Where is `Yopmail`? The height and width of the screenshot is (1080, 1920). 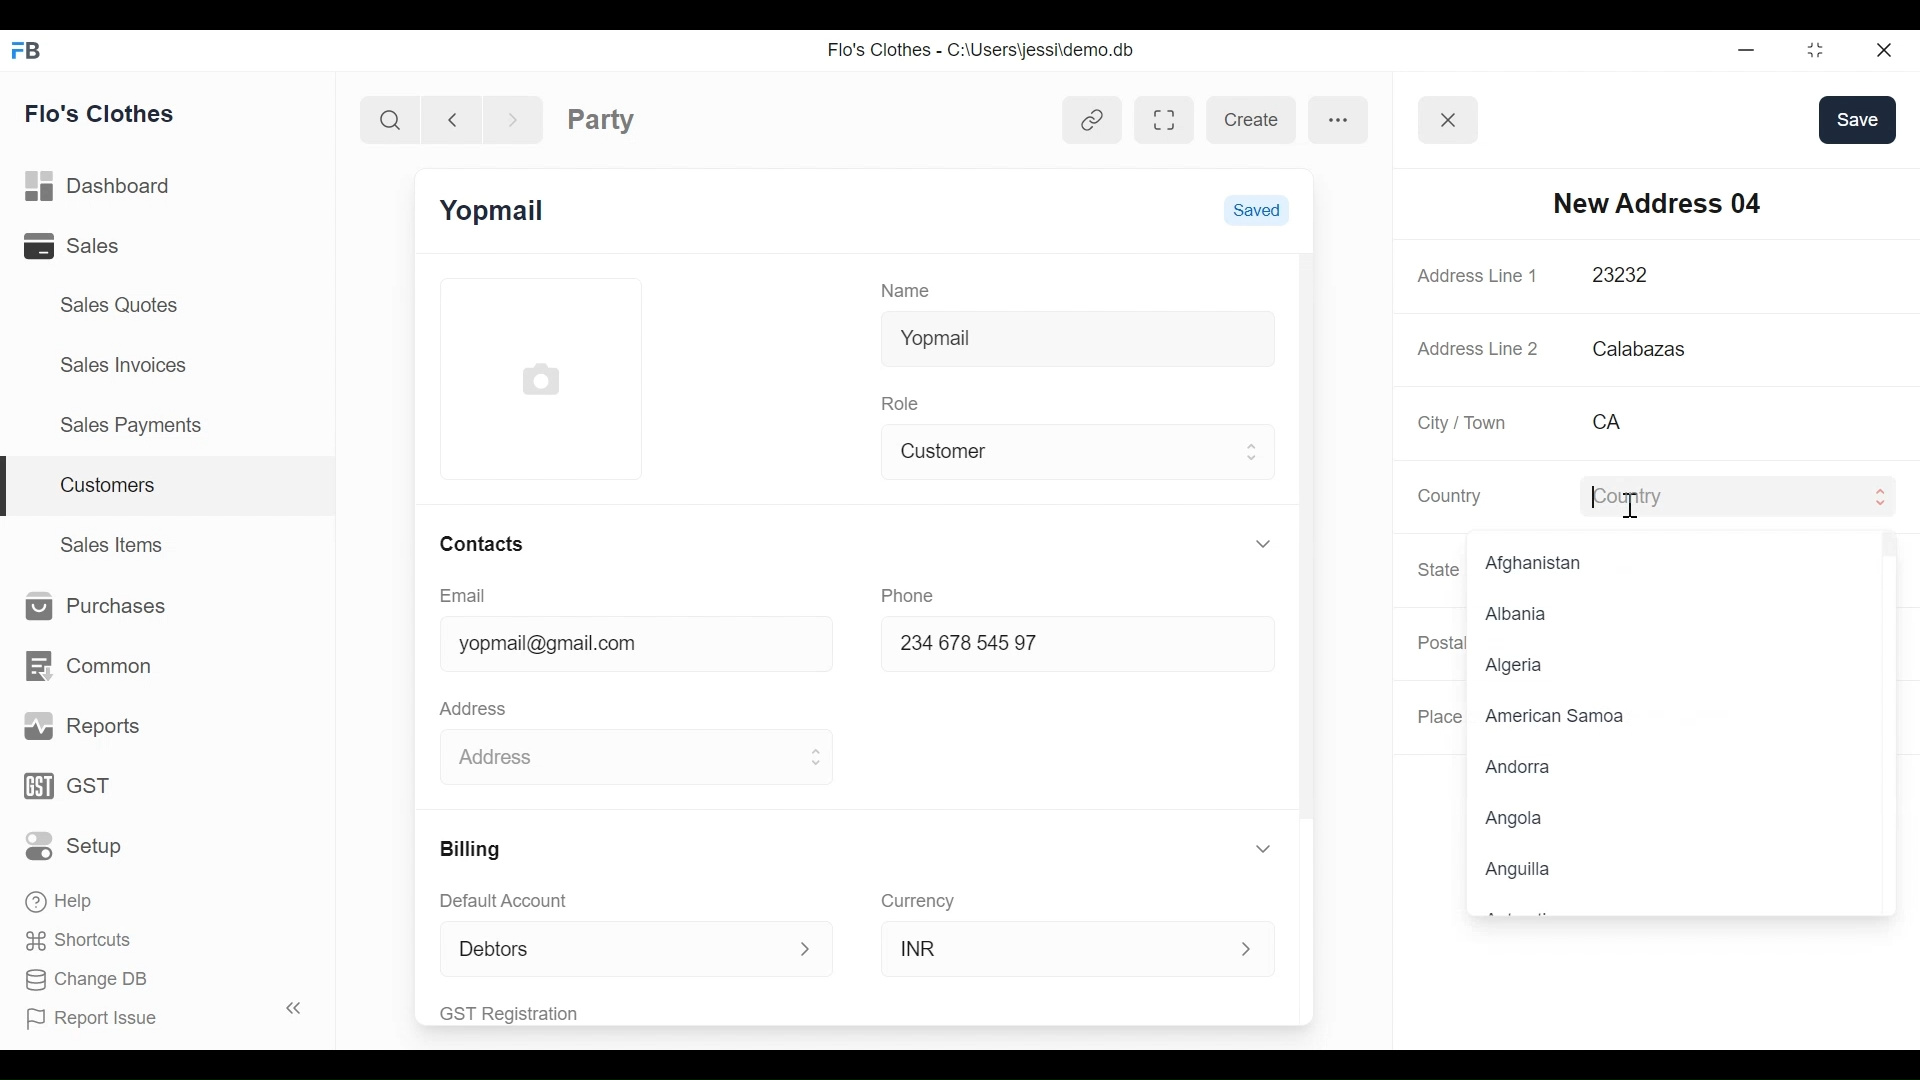
Yopmail is located at coordinates (495, 211).